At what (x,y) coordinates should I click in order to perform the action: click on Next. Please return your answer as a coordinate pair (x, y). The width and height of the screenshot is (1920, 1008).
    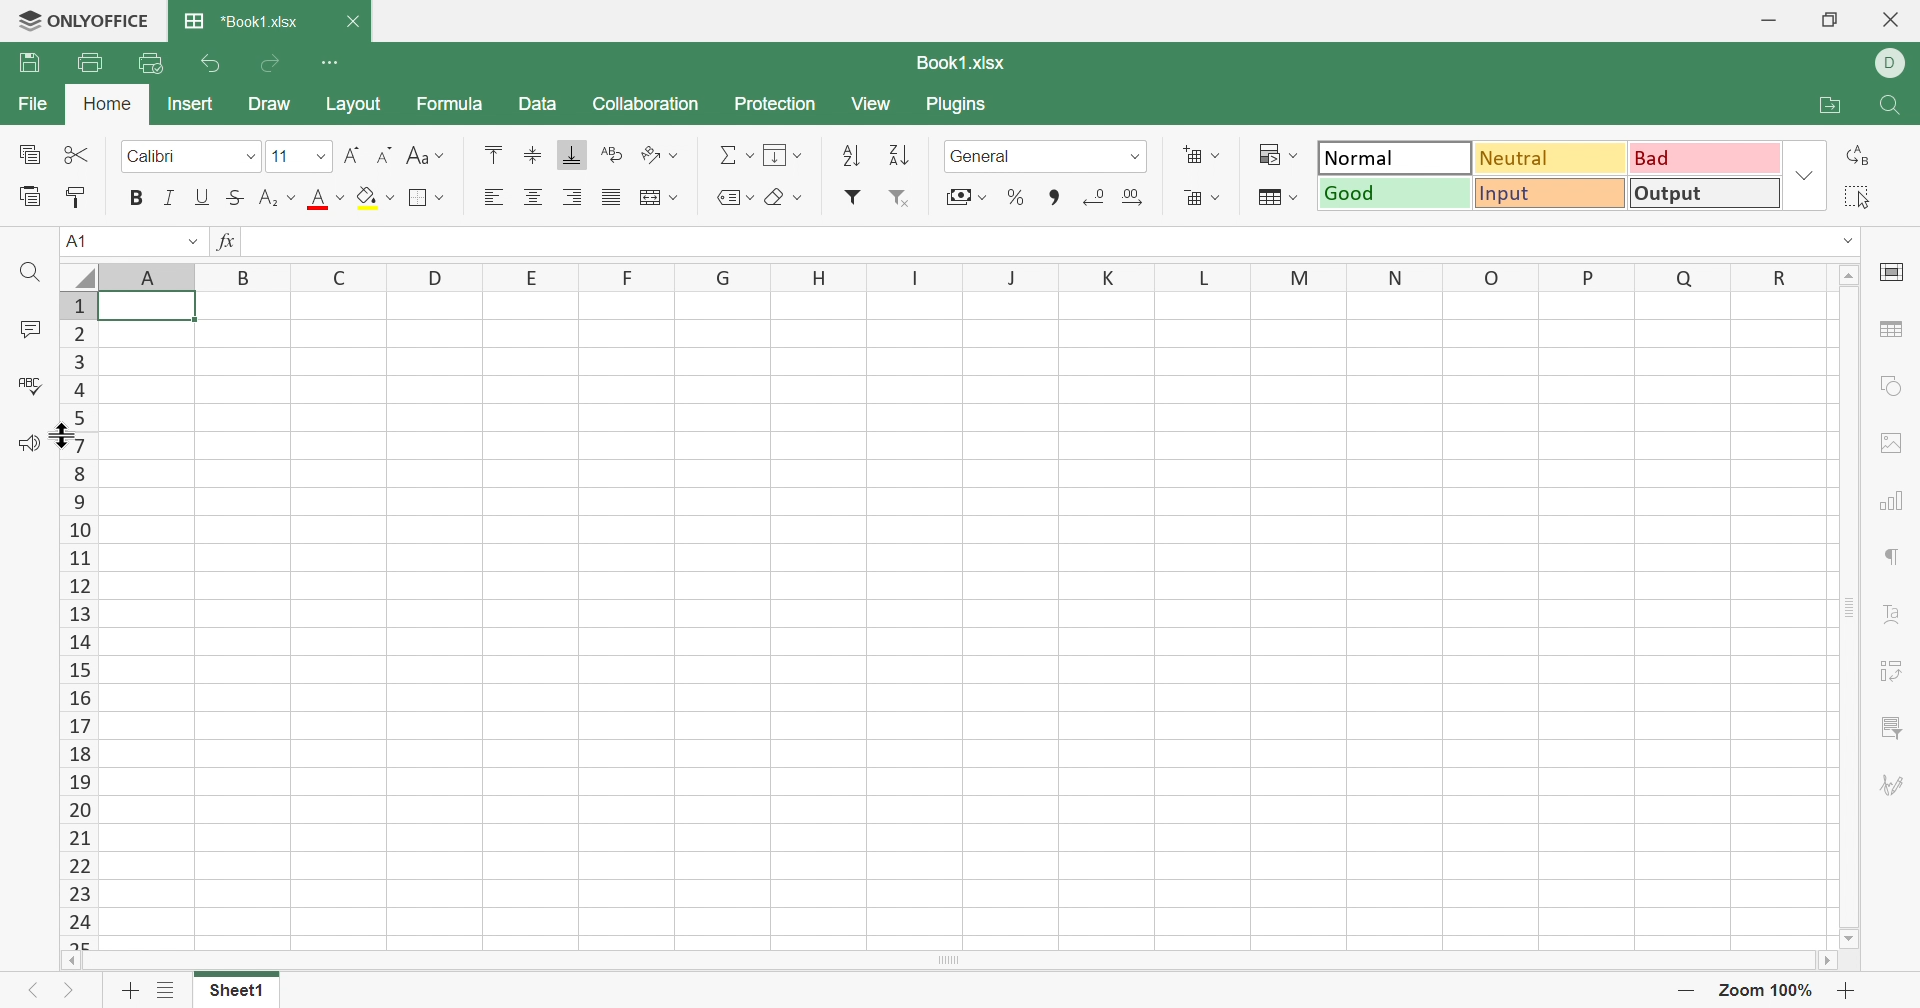
    Looking at the image, I should click on (68, 994).